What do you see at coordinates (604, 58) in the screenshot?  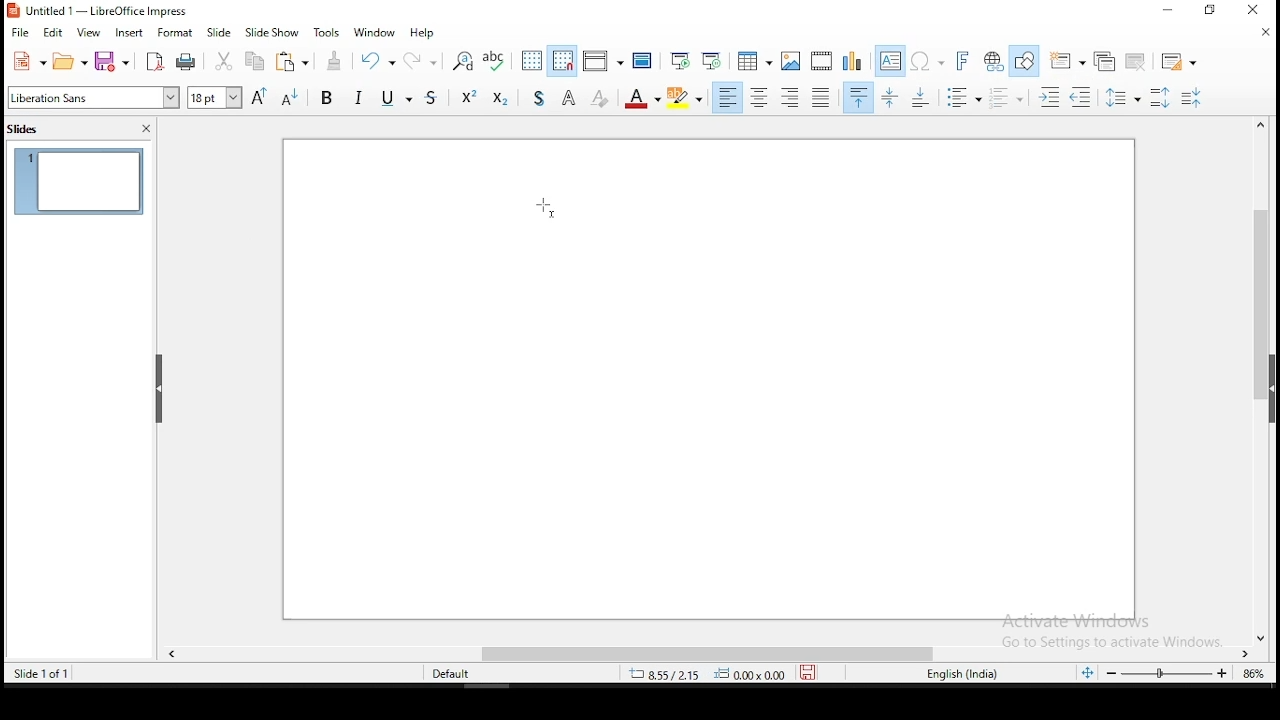 I see `display views` at bounding box center [604, 58].